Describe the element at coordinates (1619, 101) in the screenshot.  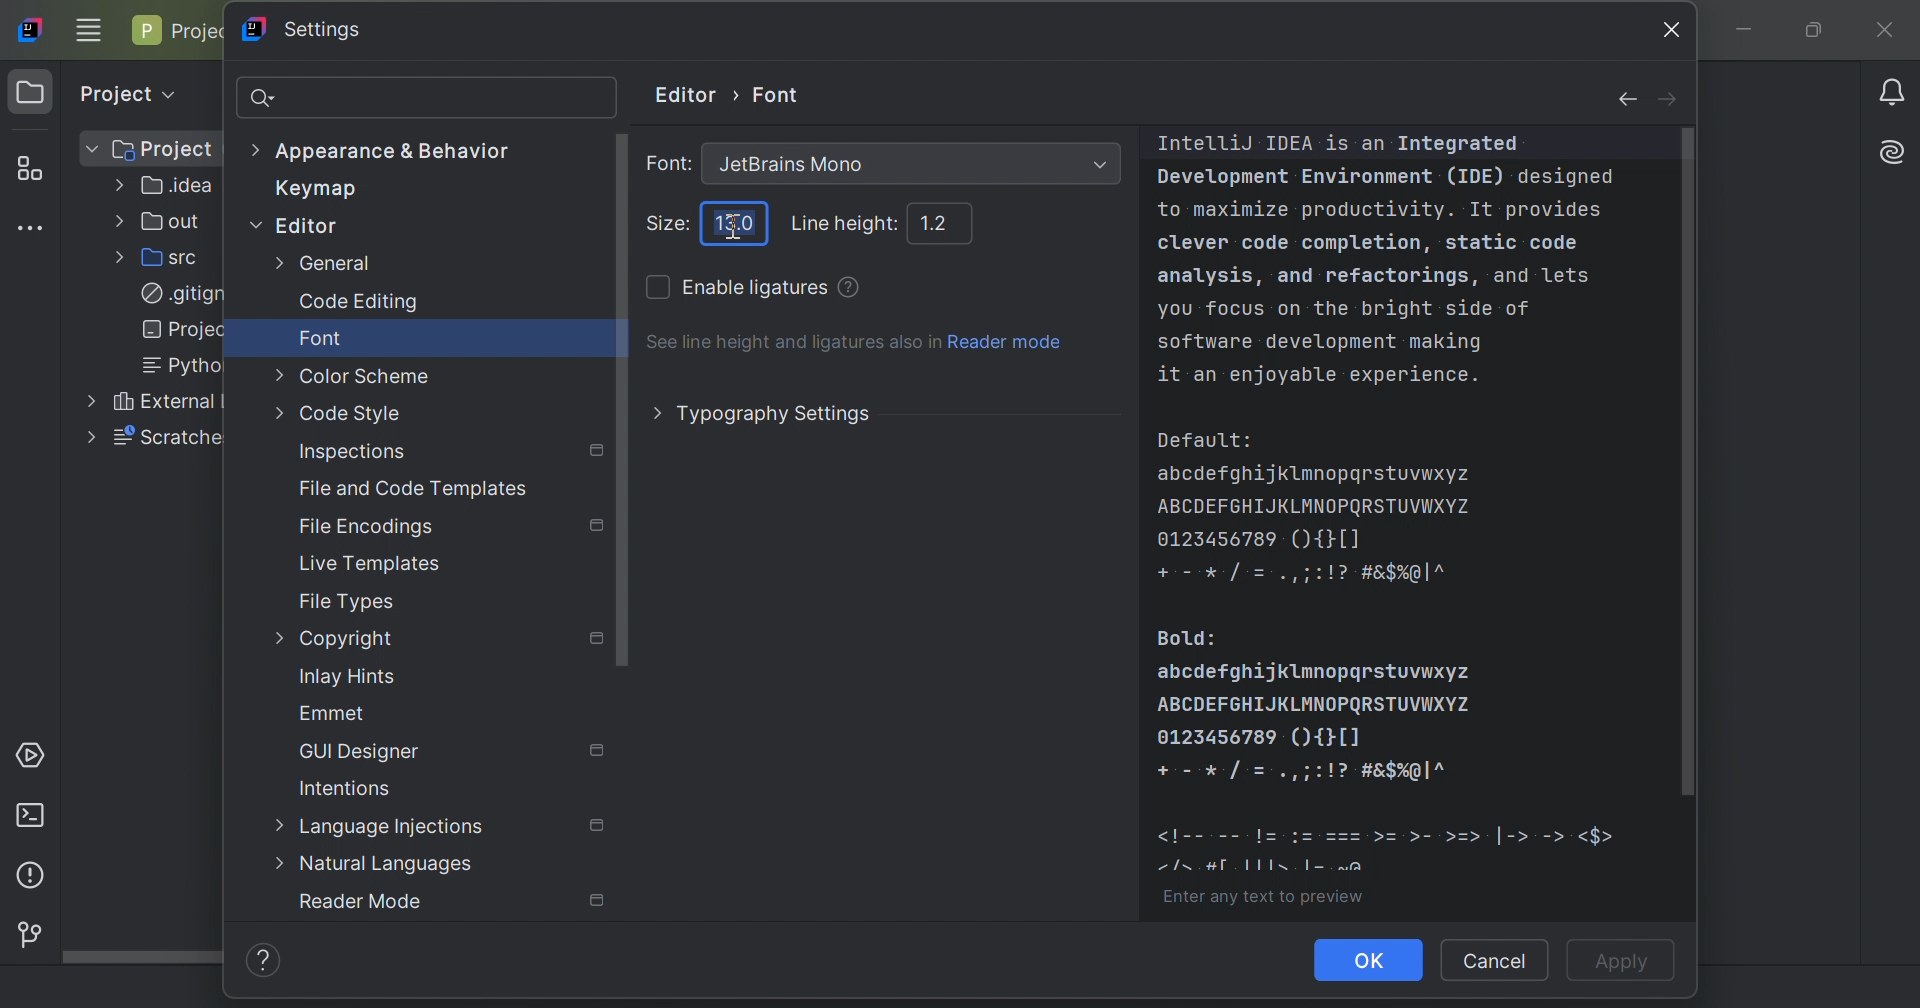
I see `back` at that location.